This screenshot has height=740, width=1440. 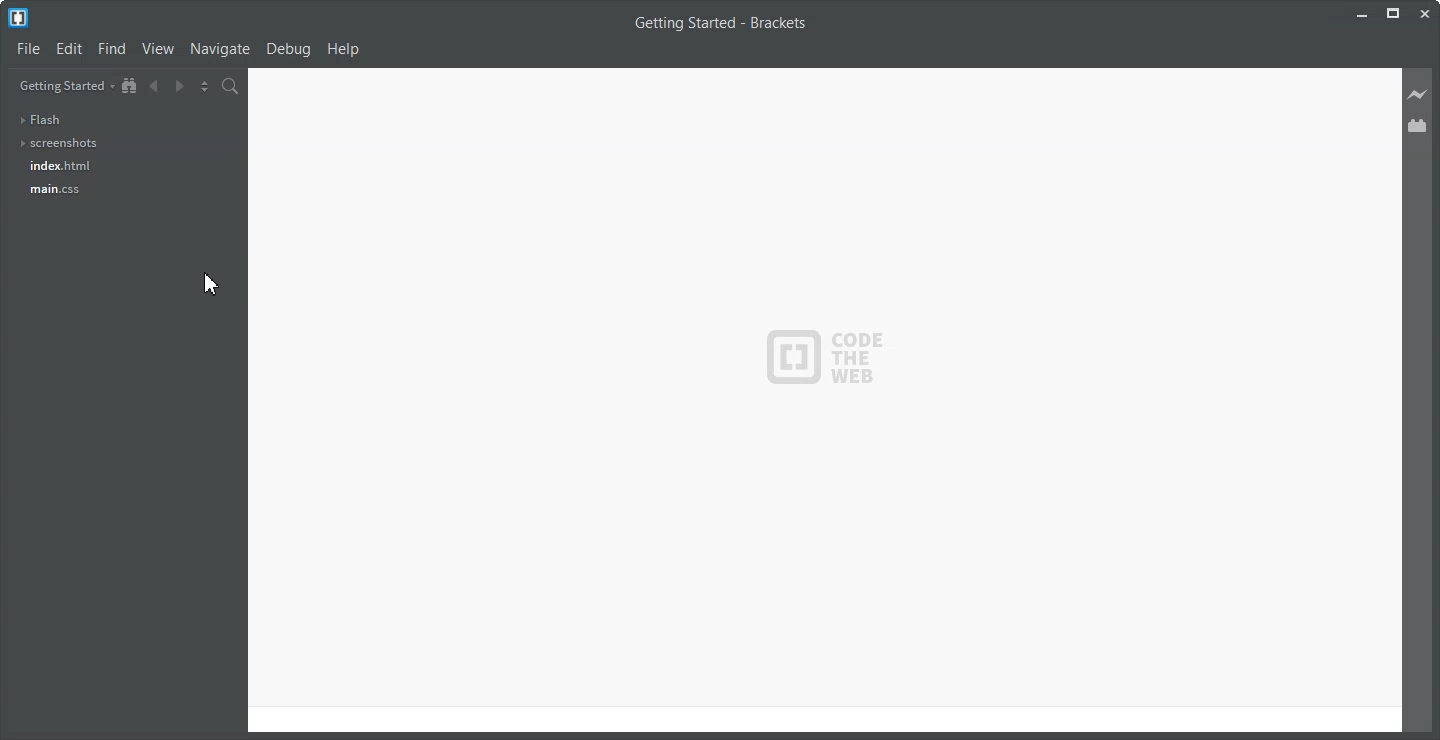 I want to click on Live Preview, so click(x=1419, y=95).